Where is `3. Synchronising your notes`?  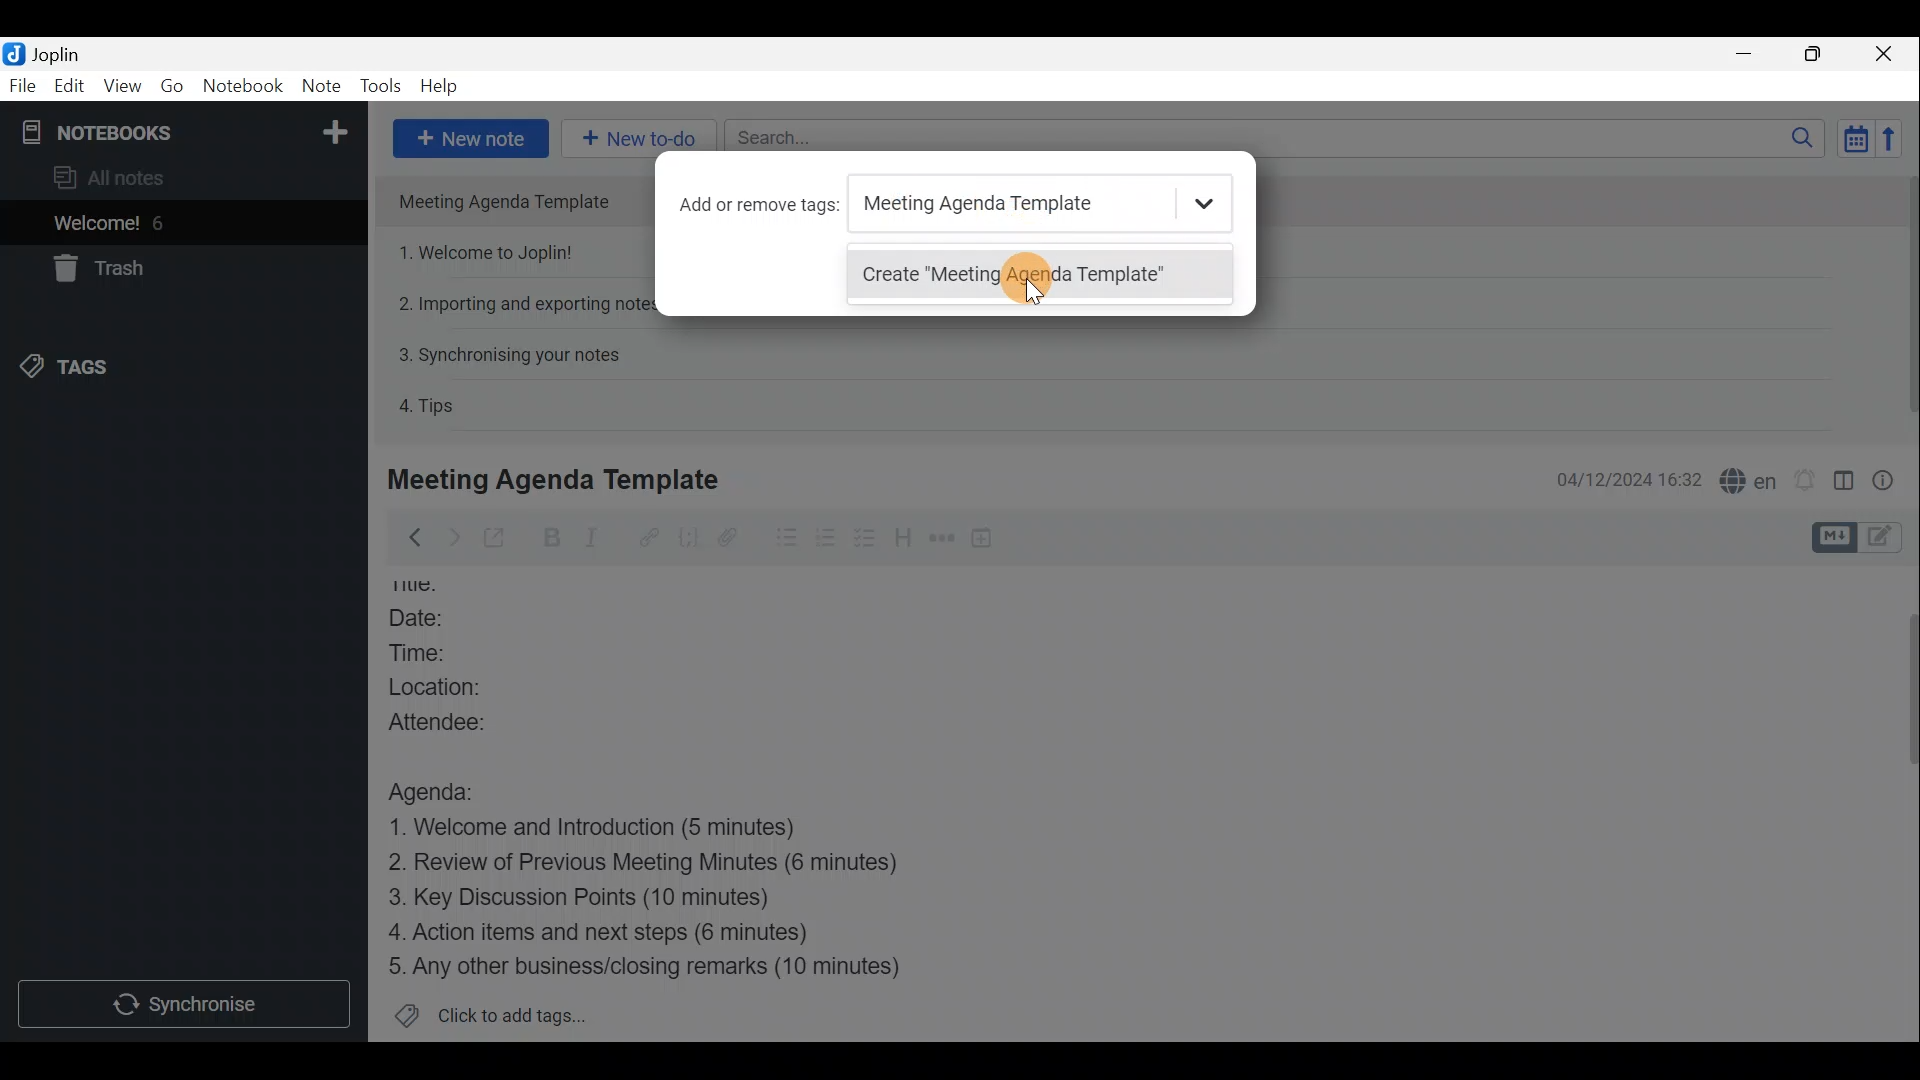 3. Synchronising your notes is located at coordinates (509, 354).